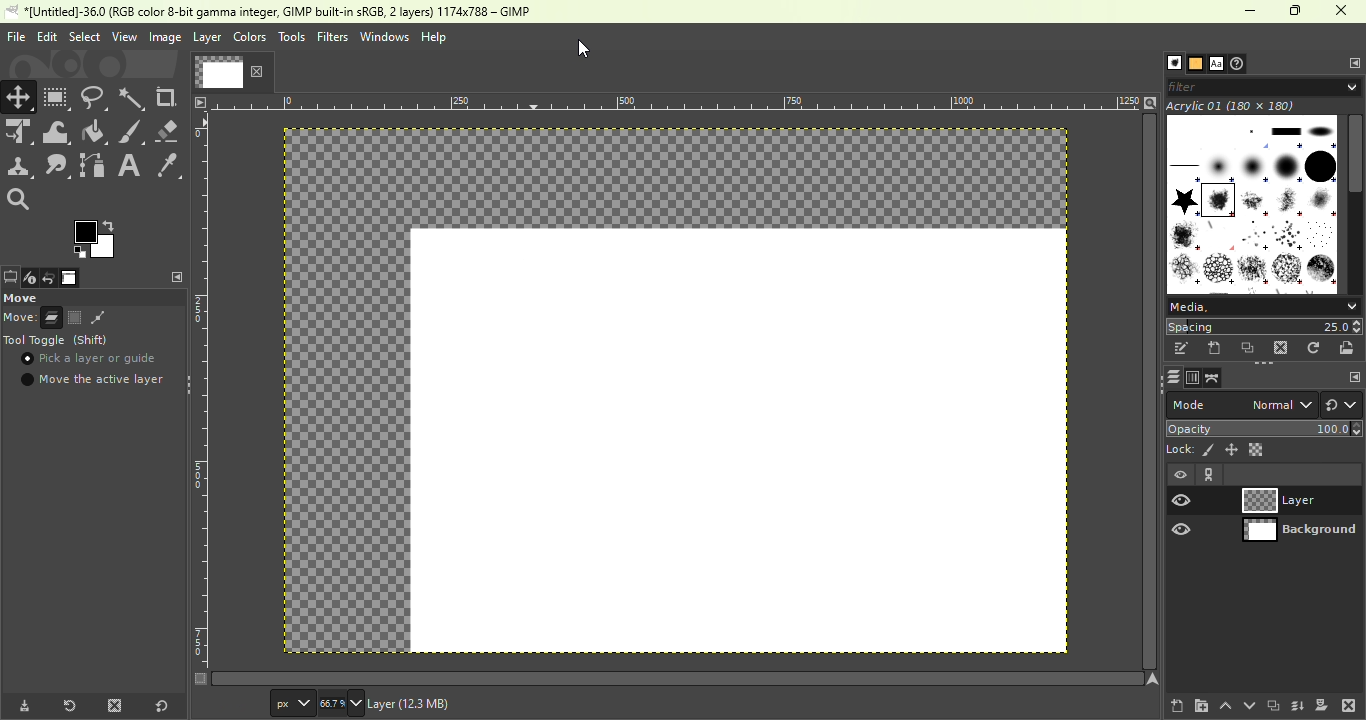 This screenshot has height=720, width=1366. What do you see at coordinates (1190, 449) in the screenshot?
I see `Lock pixels` at bounding box center [1190, 449].